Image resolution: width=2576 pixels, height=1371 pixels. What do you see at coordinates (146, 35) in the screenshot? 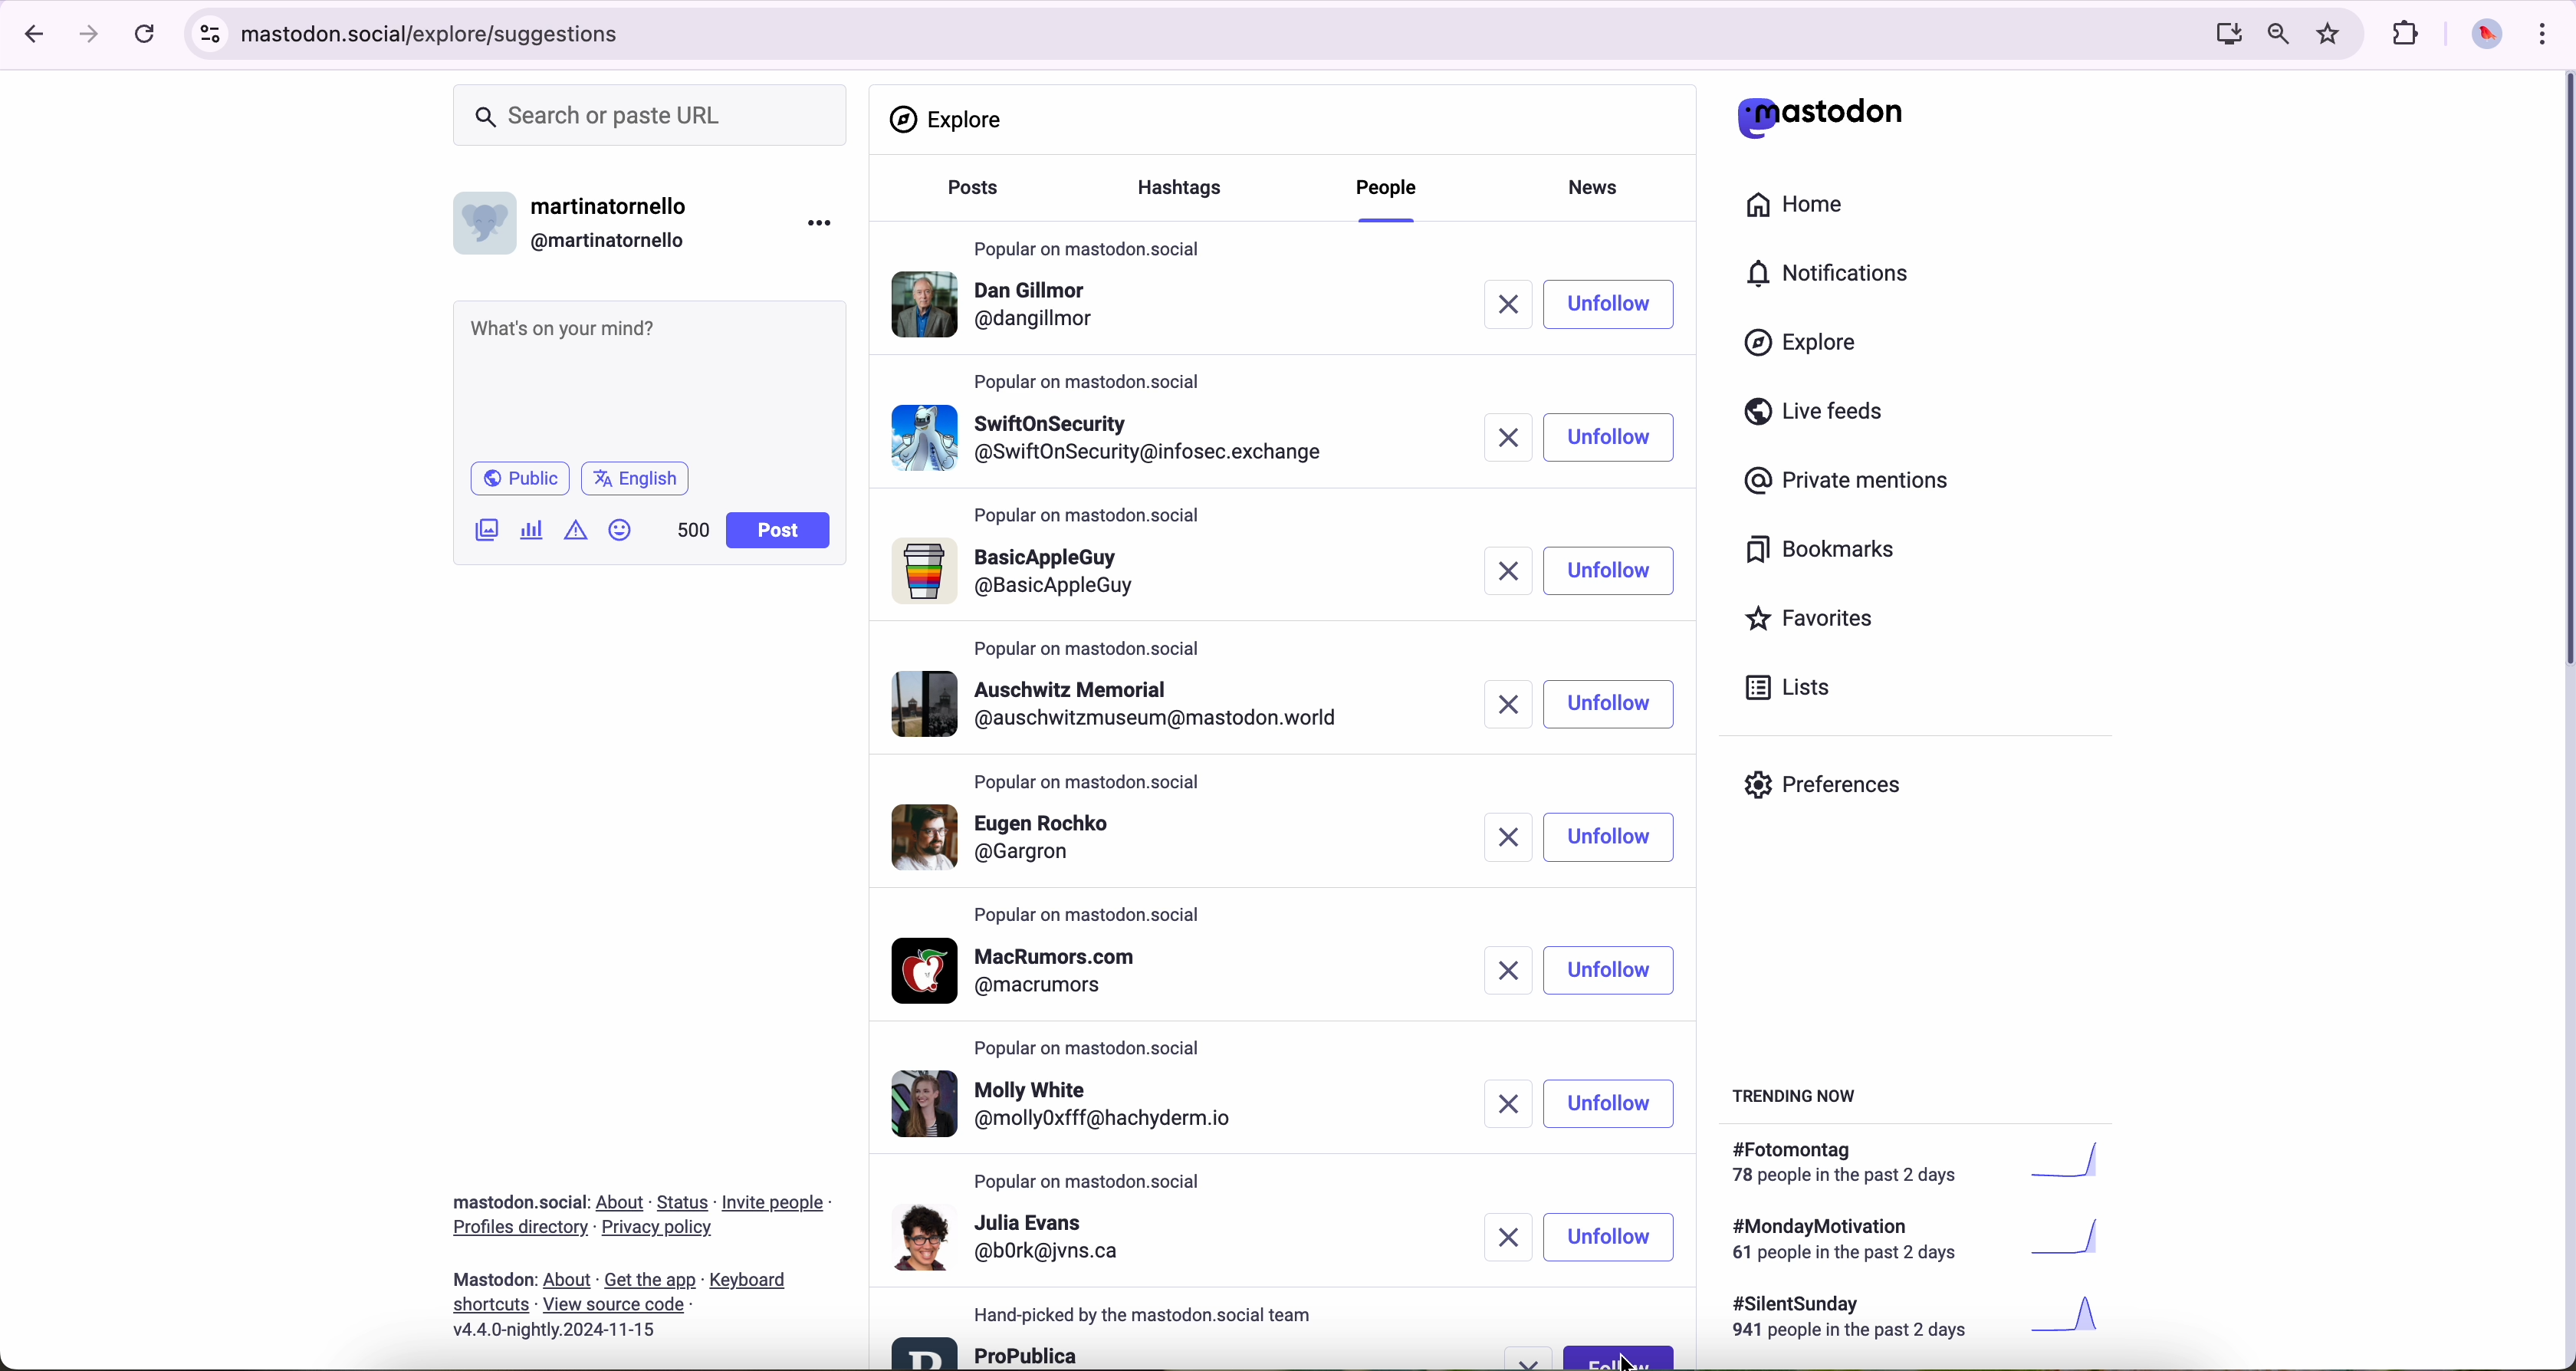
I see `refresh page` at bounding box center [146, 35].